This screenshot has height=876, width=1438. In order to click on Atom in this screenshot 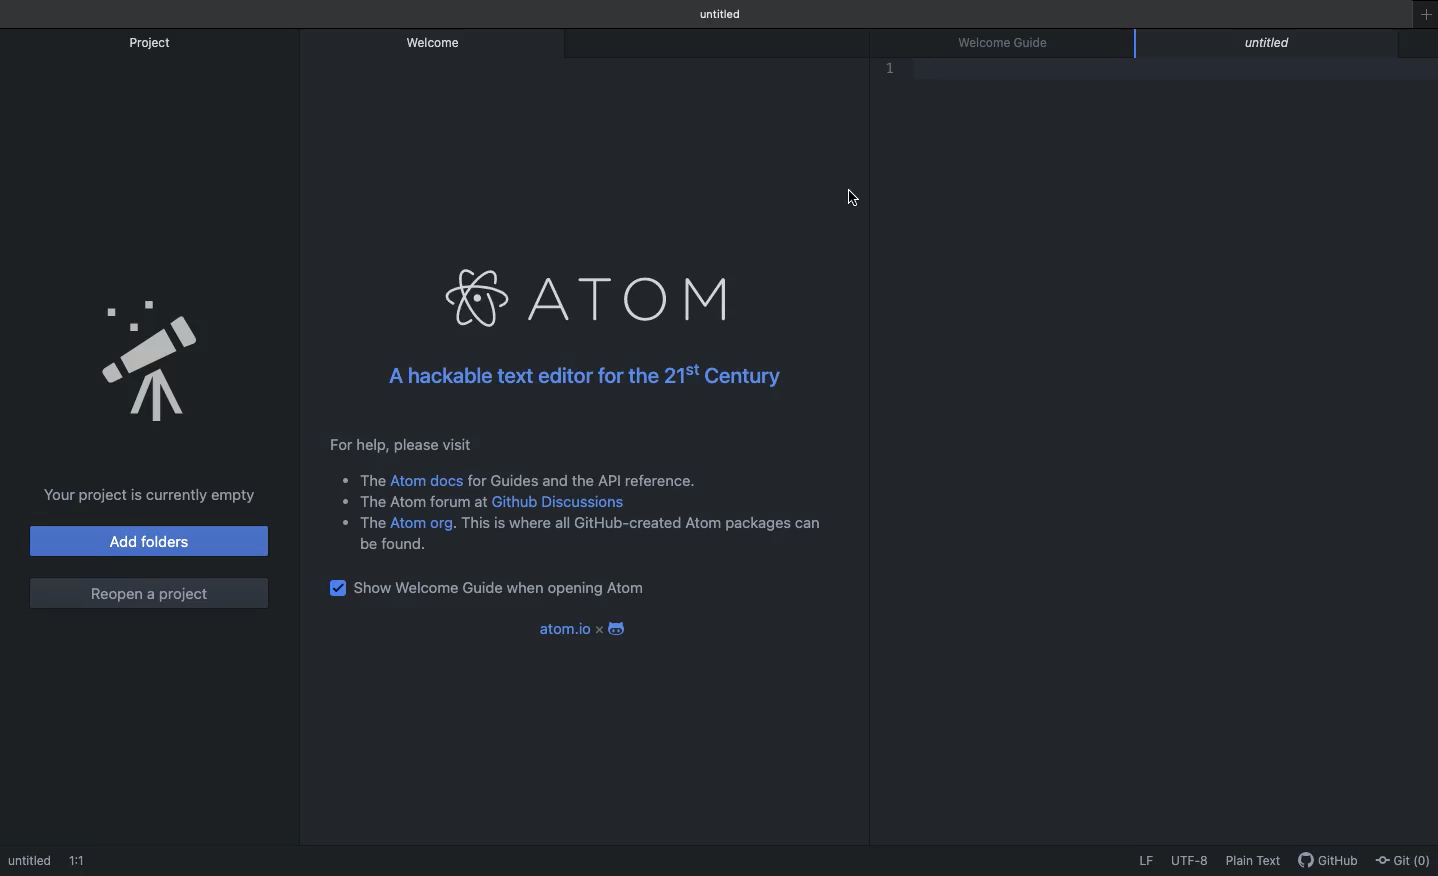, I will do `click(585, 298)`.